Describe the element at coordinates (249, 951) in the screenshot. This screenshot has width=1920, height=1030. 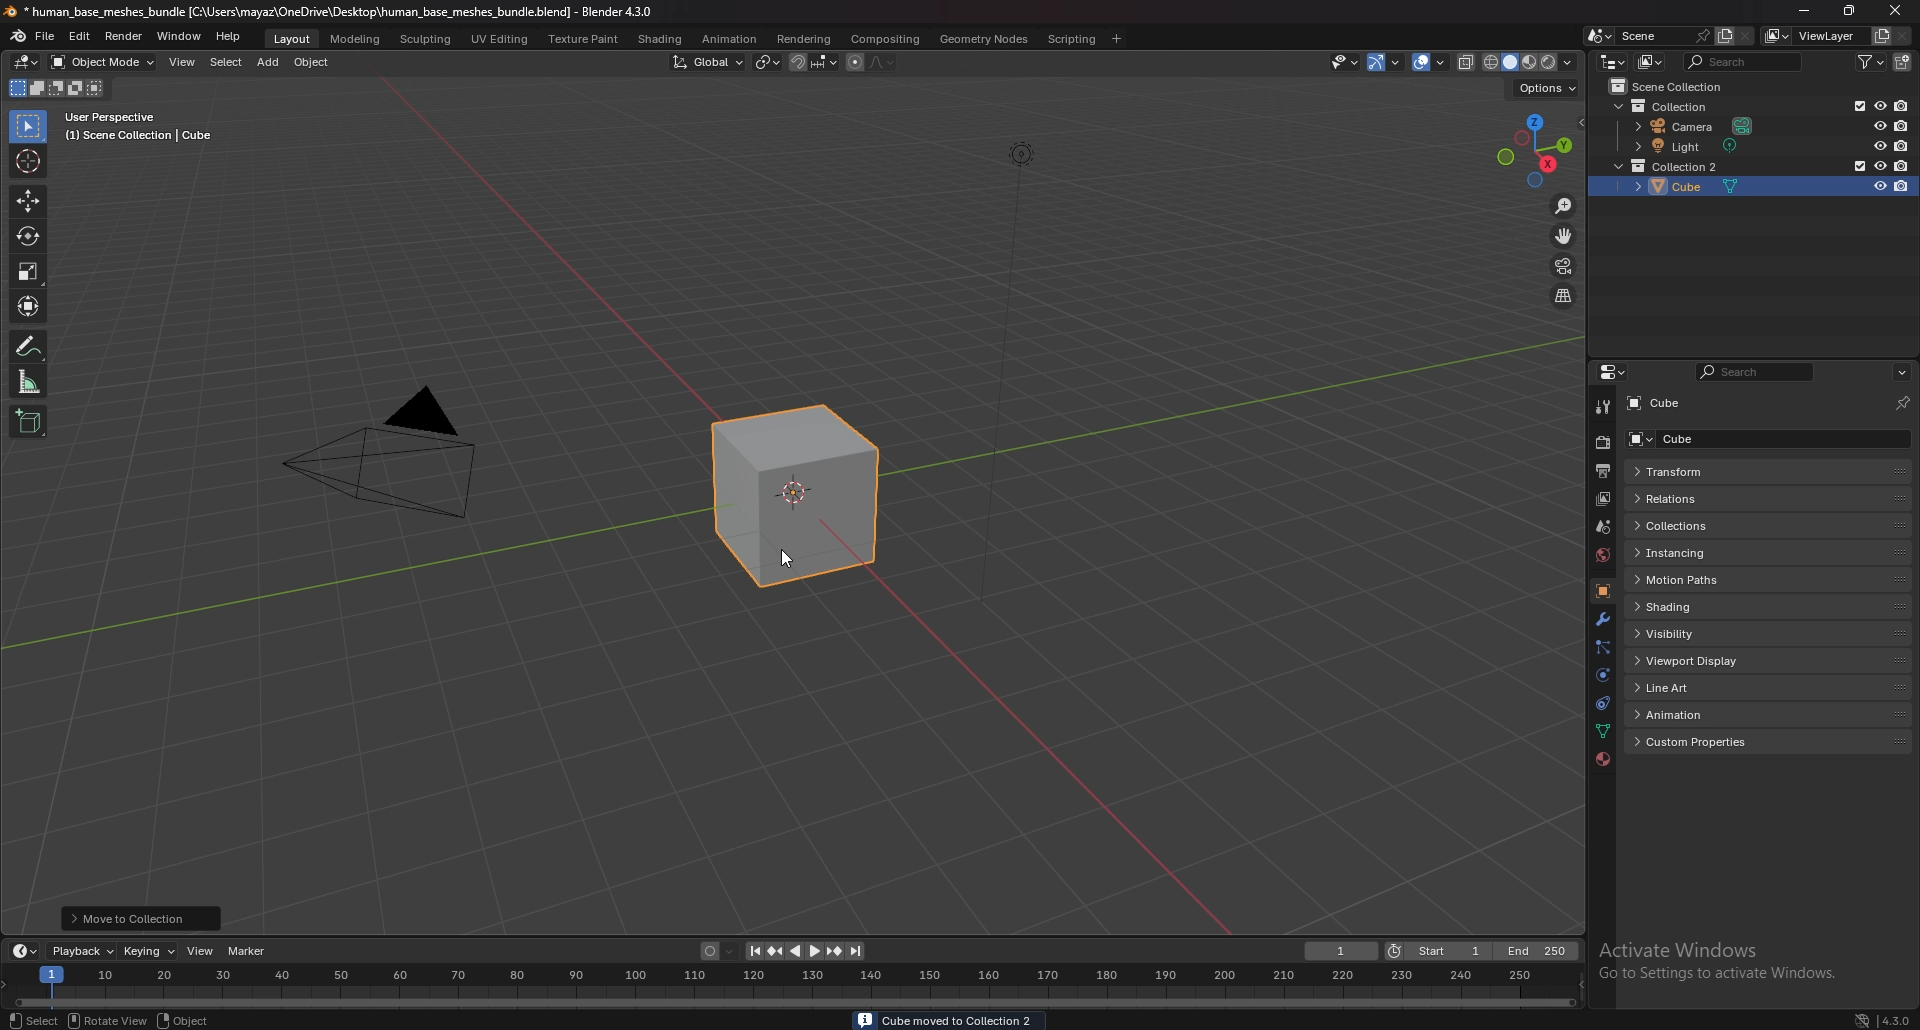
I see `marker` at that location.